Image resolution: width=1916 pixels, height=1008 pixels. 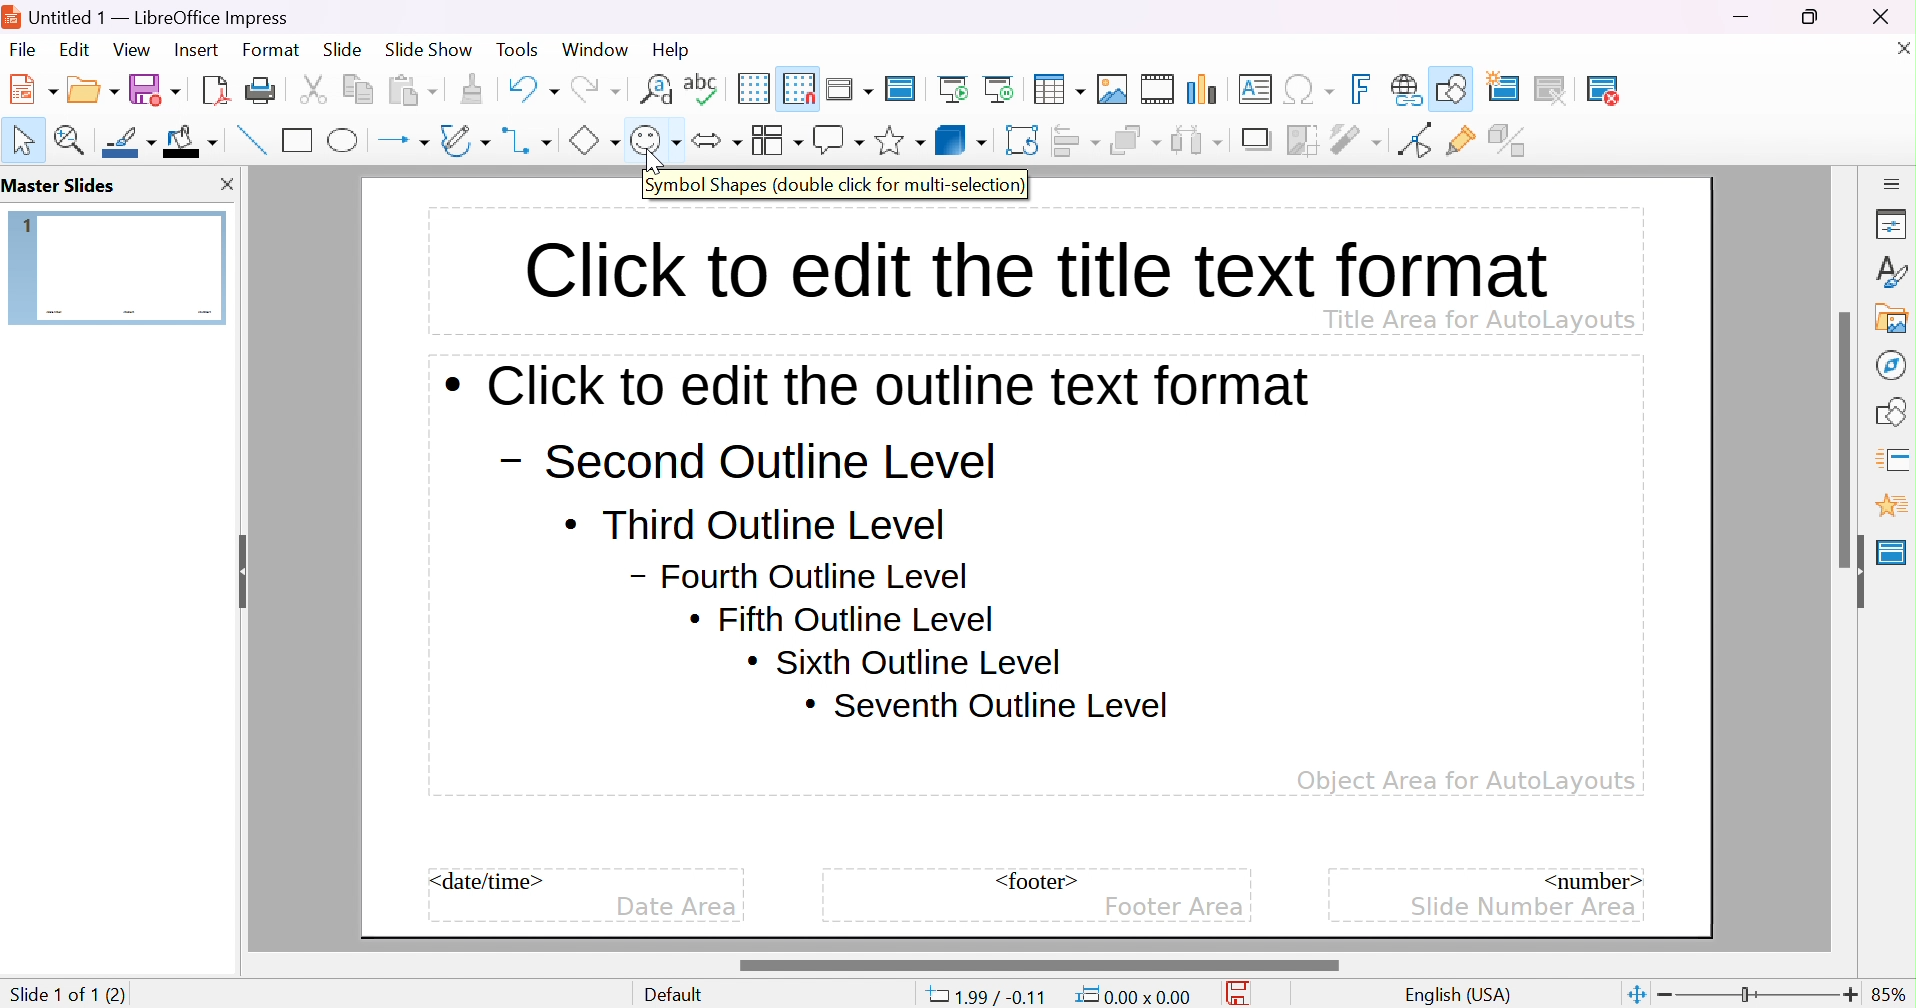 What do you see at coordinates (1135, 140) in the screenshot?
I see `arrange` at bounding box center [1135, 140].